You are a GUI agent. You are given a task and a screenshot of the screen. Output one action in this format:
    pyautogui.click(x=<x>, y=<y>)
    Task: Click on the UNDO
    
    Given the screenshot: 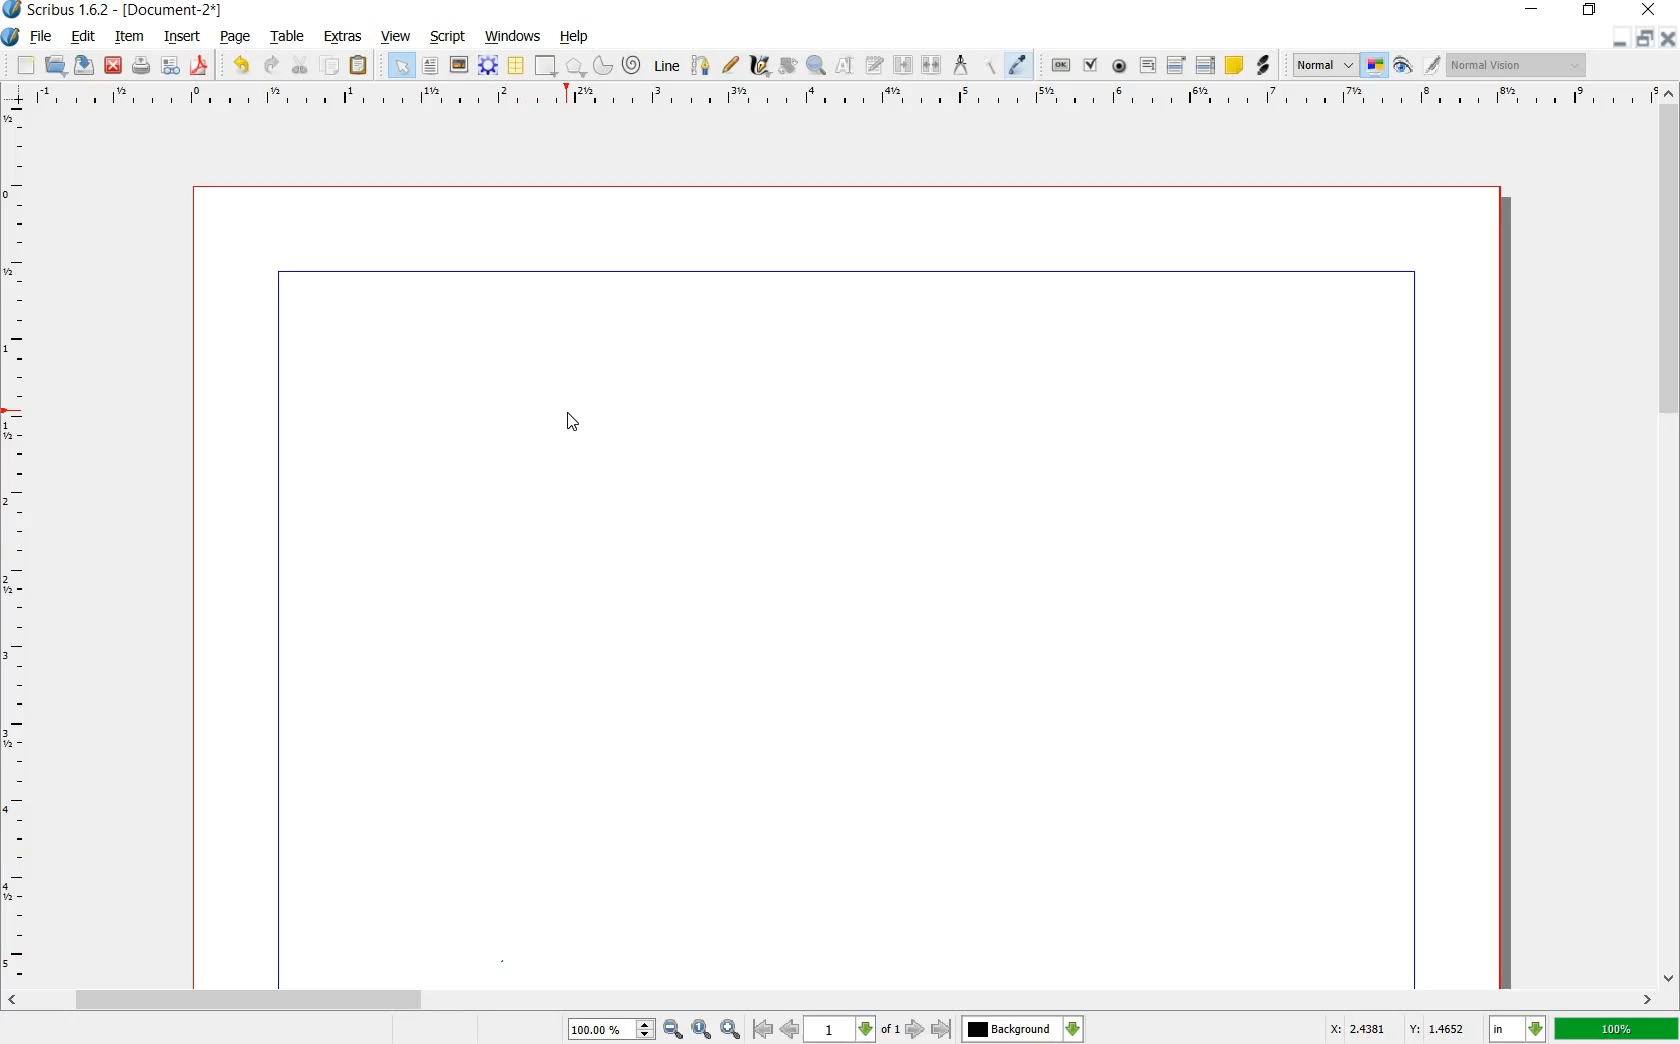 What is the action you would take?
    pyautogui.click(x=238, y=66)
    